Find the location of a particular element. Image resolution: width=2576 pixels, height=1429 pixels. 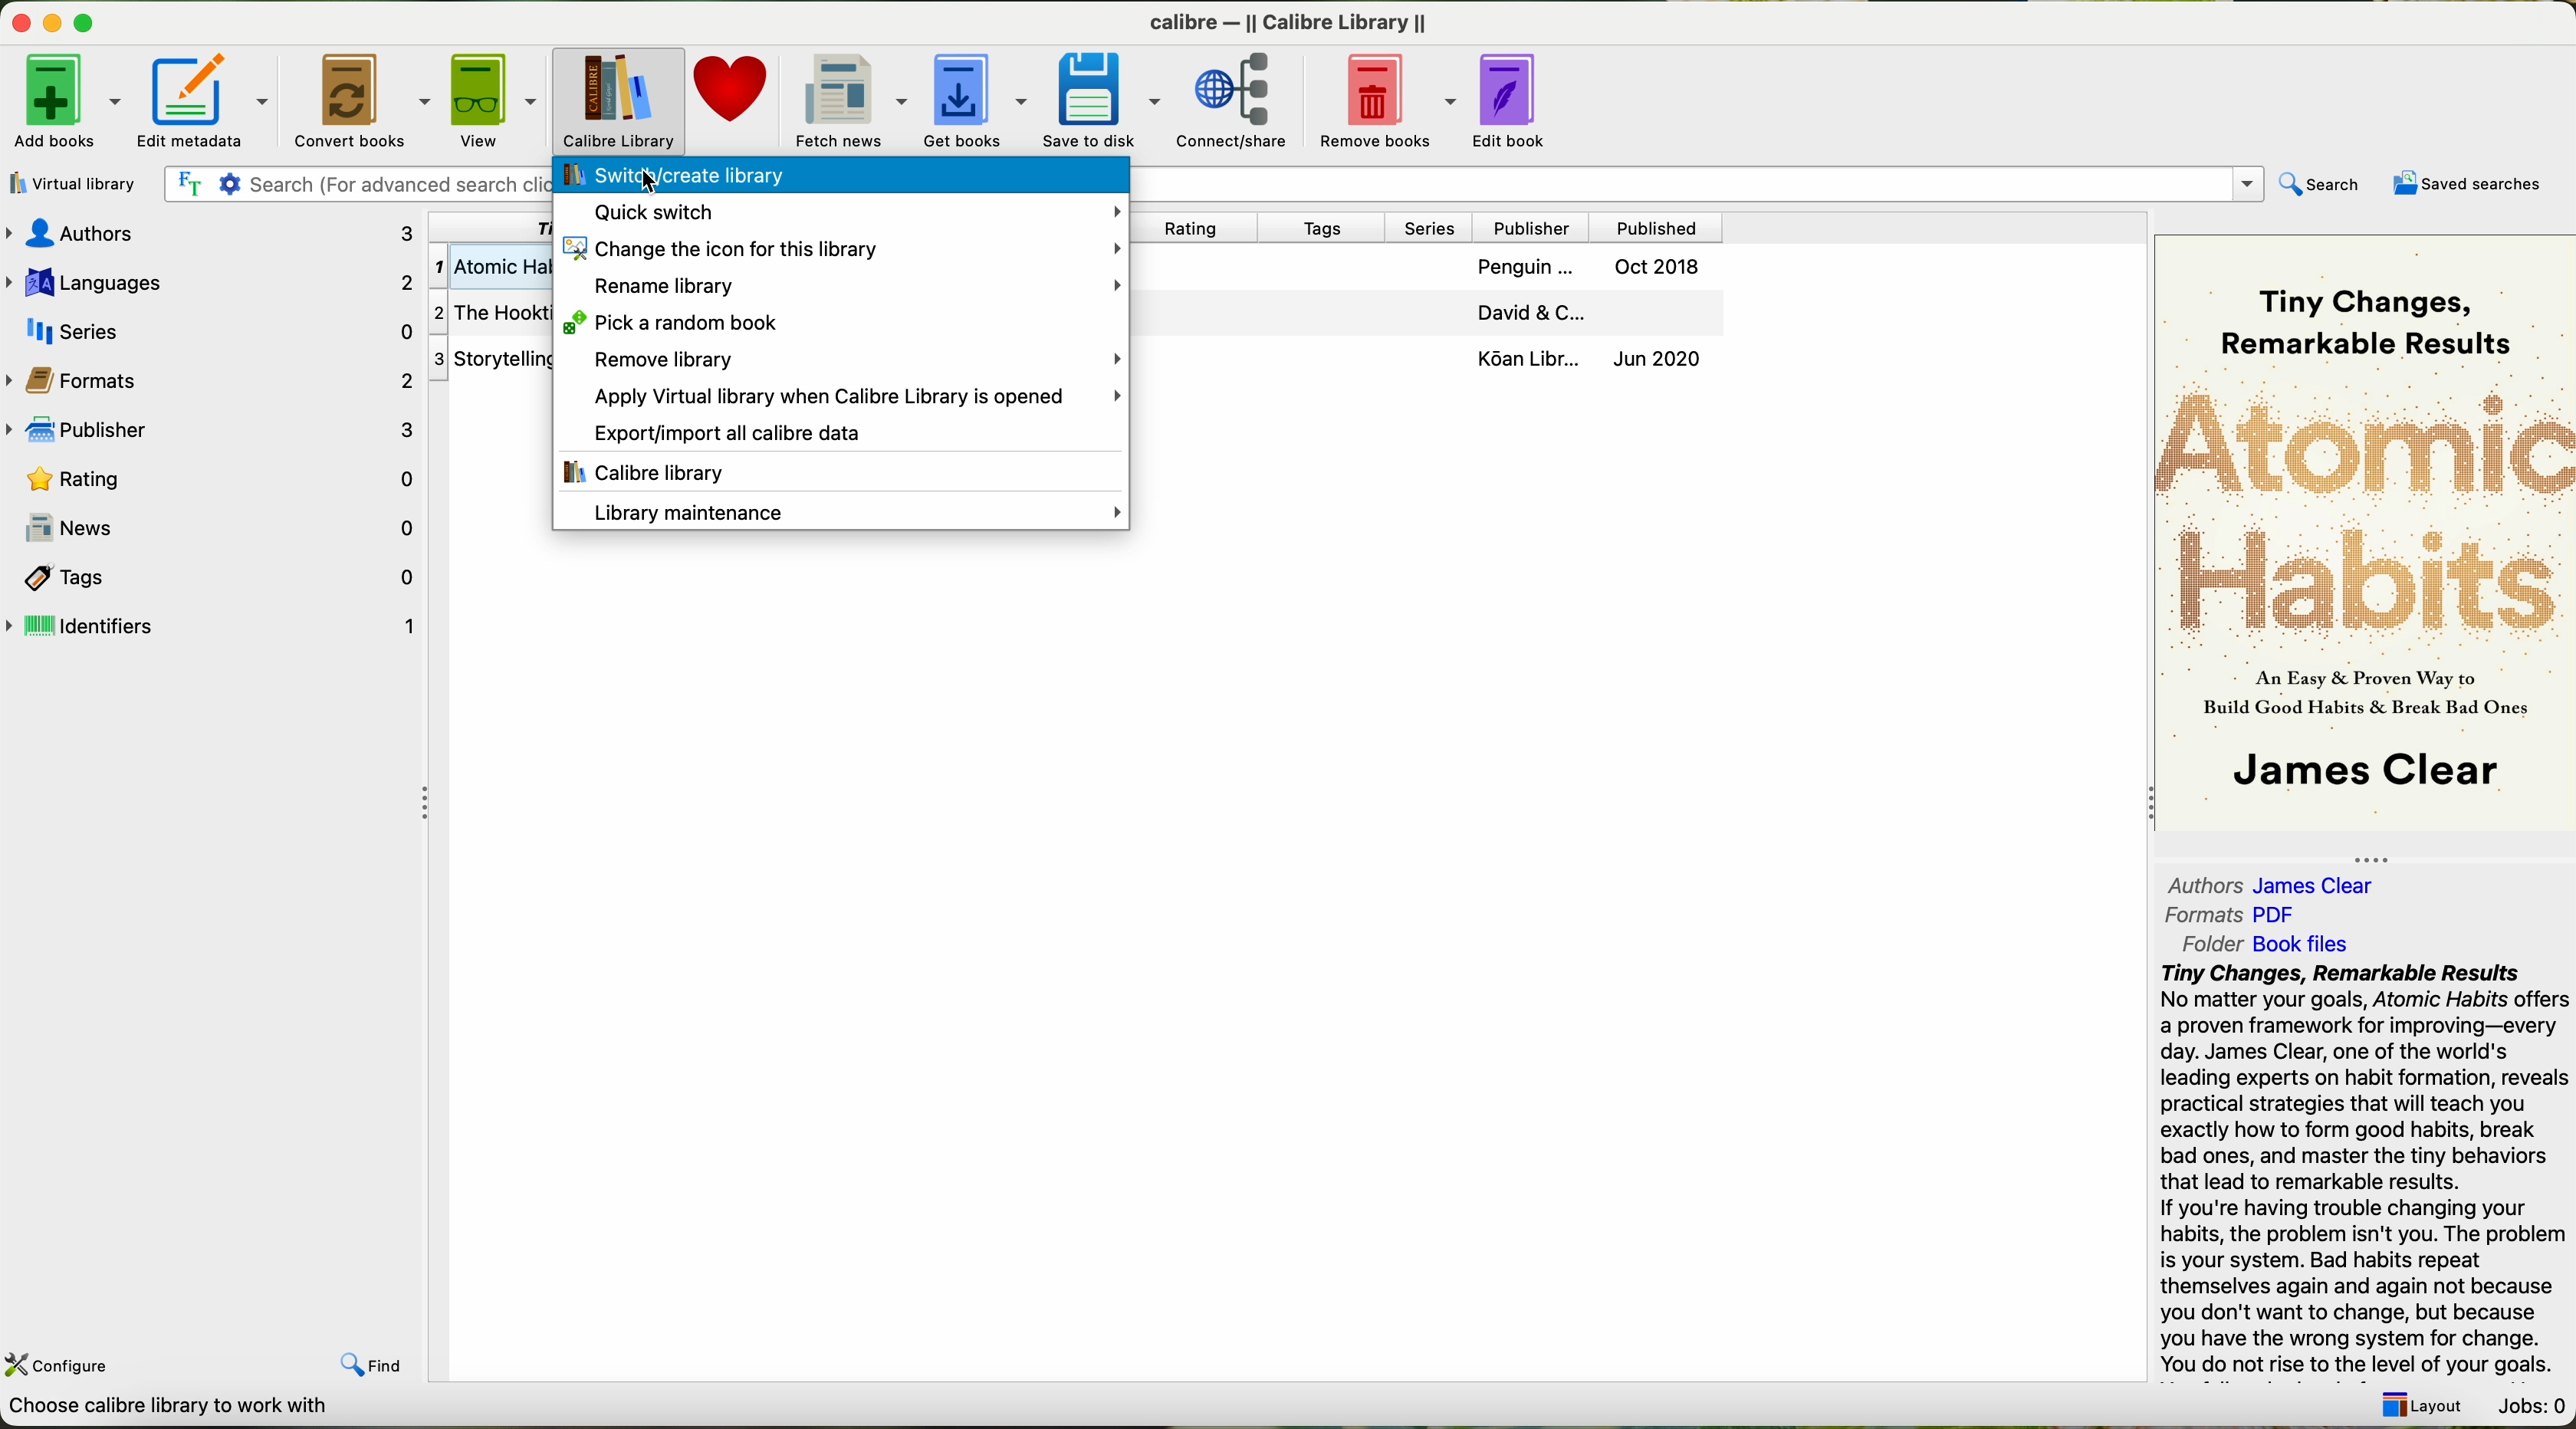

search is located at coordinates (2323, 185).